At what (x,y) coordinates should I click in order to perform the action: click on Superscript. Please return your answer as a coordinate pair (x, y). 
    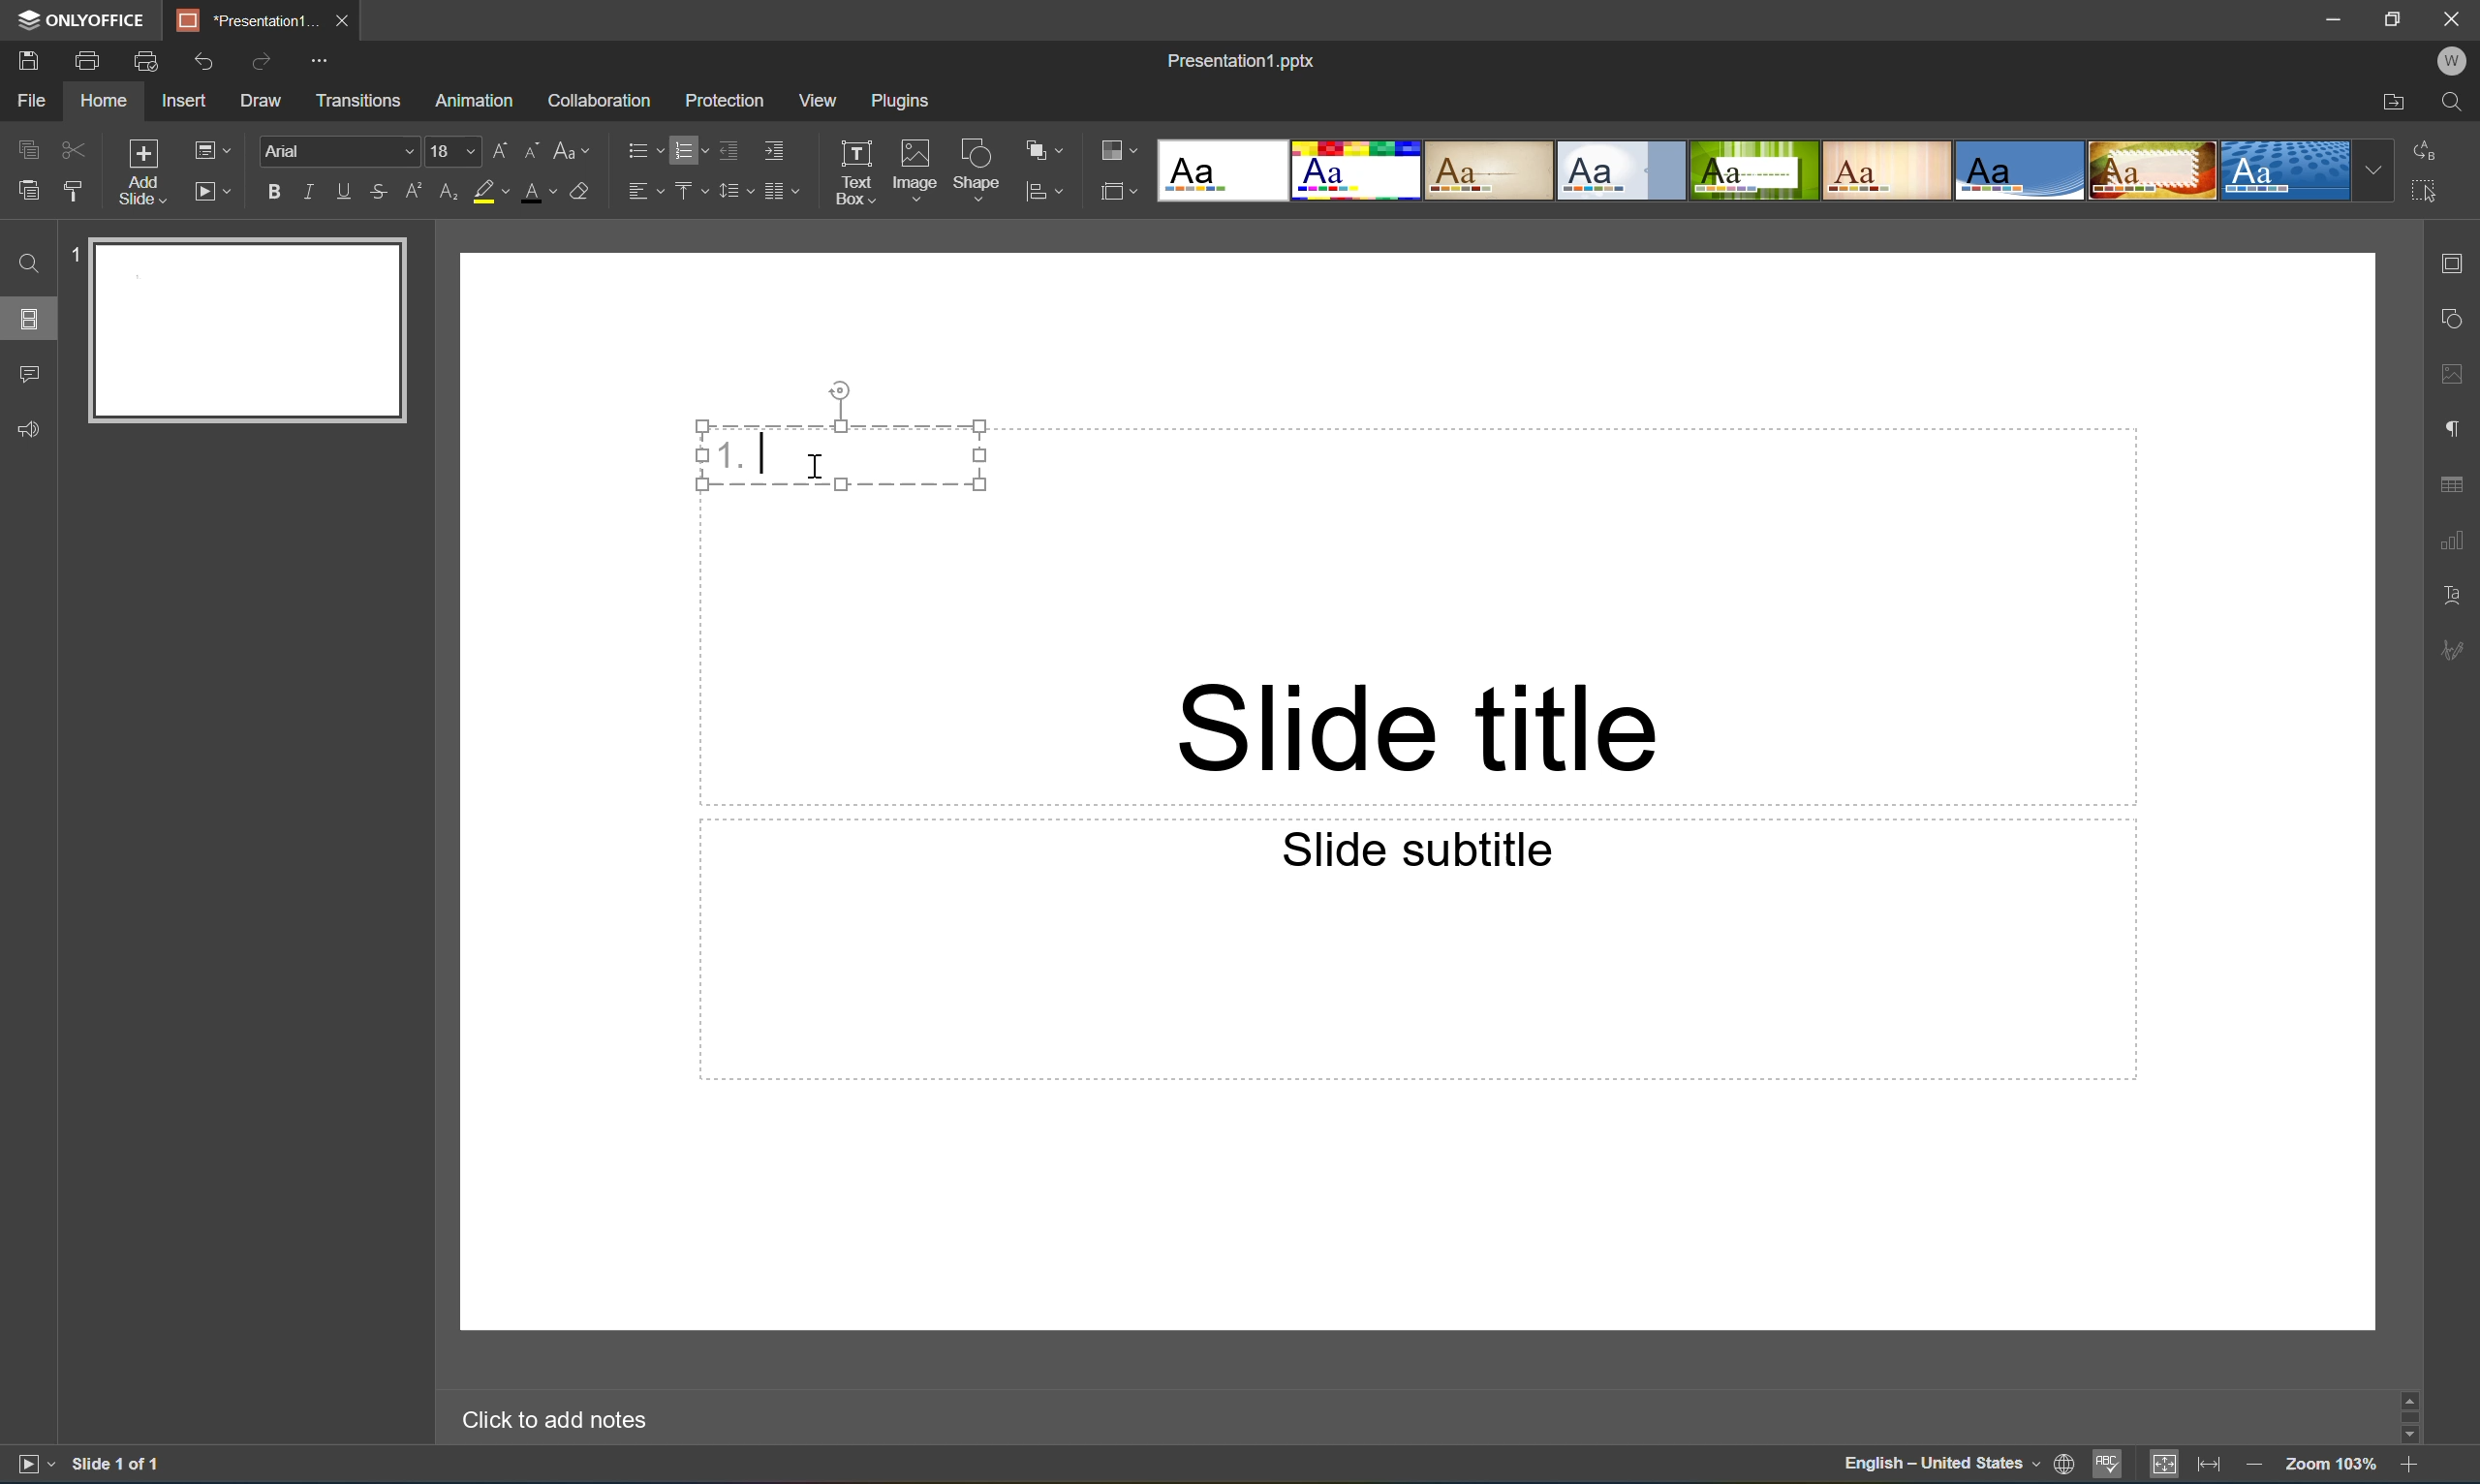
    Looking at the image, I should click on (418, 193).